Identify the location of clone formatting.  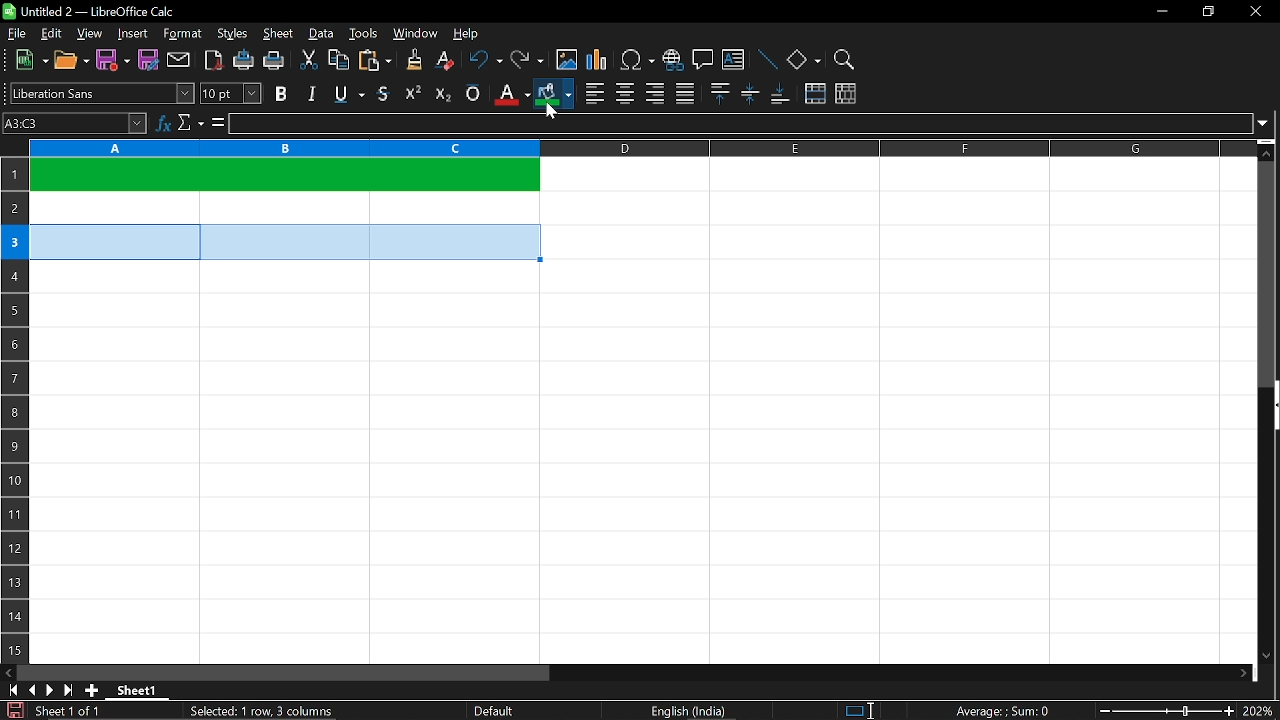
(409, 60).